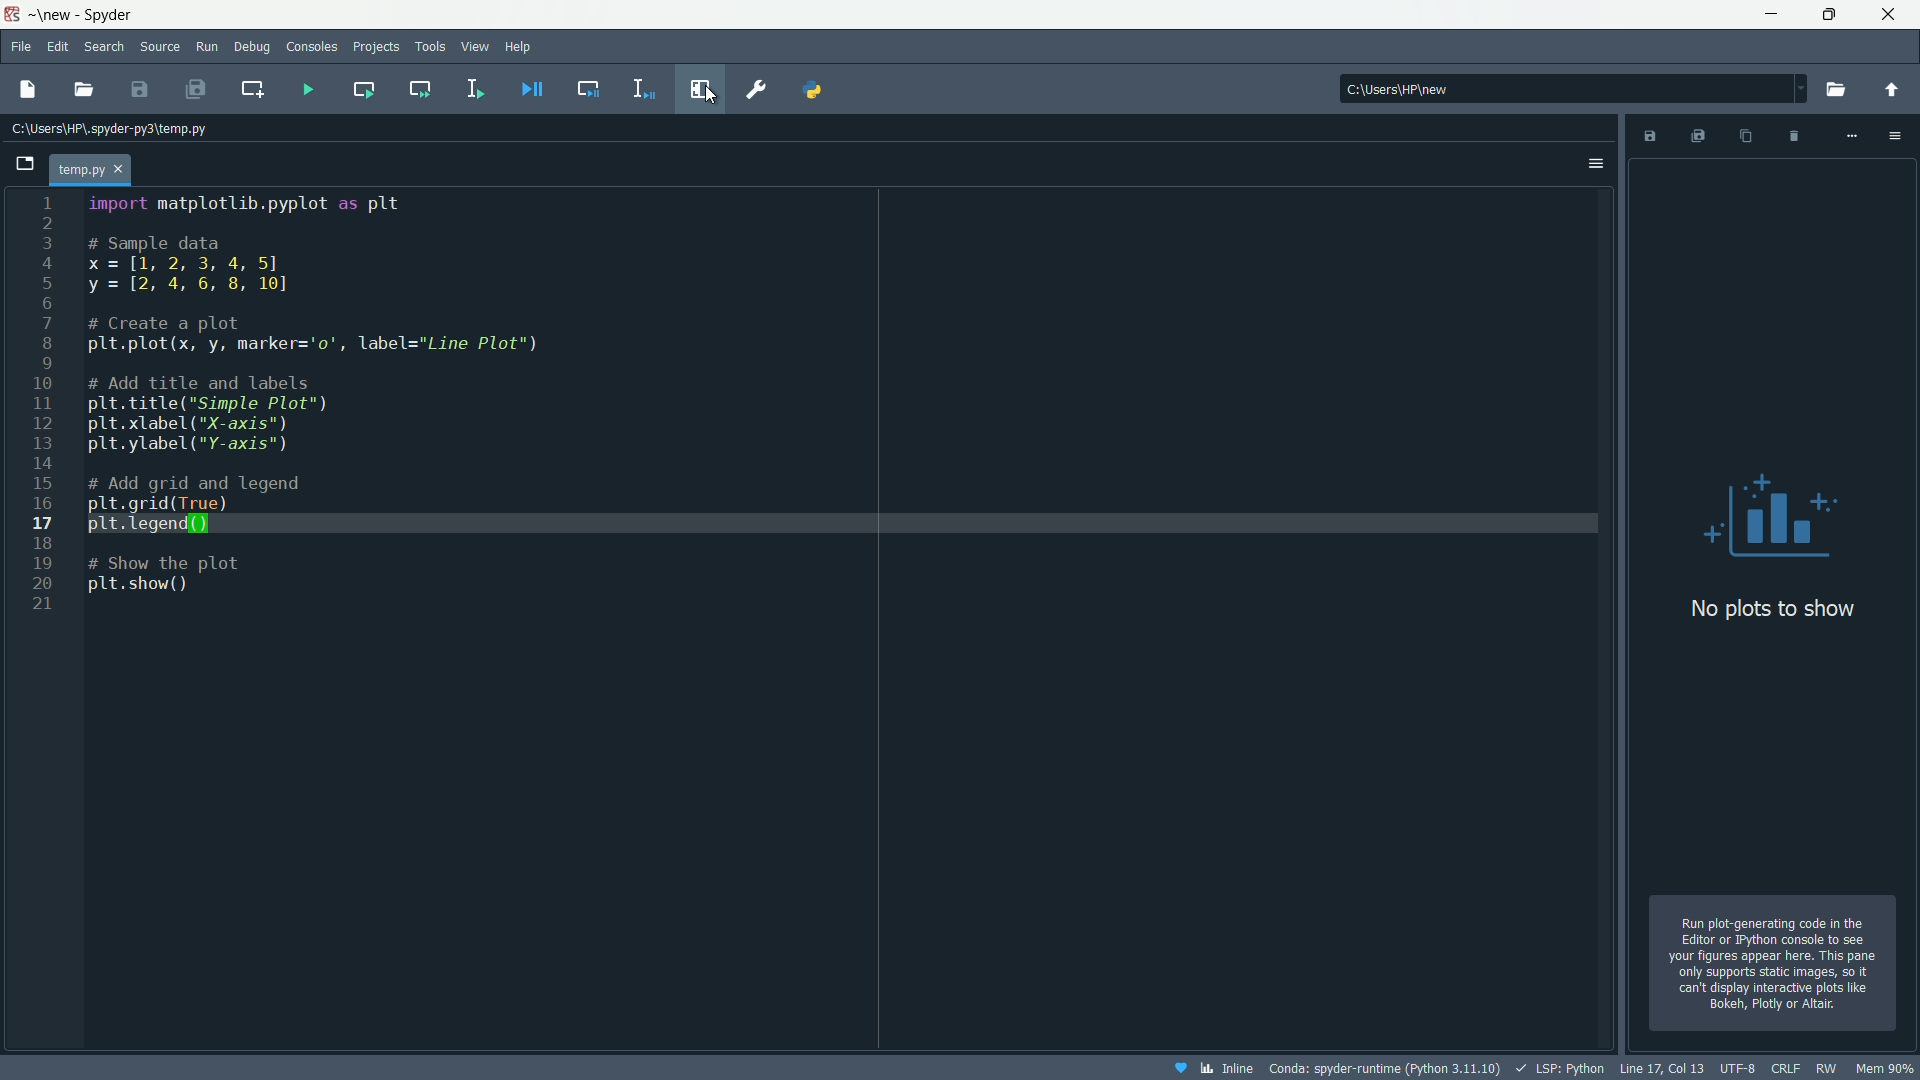 The image size is (1920, 1080). Describe the element at coordinates (377, 47) in the screenshot. I see `projects` at that location.